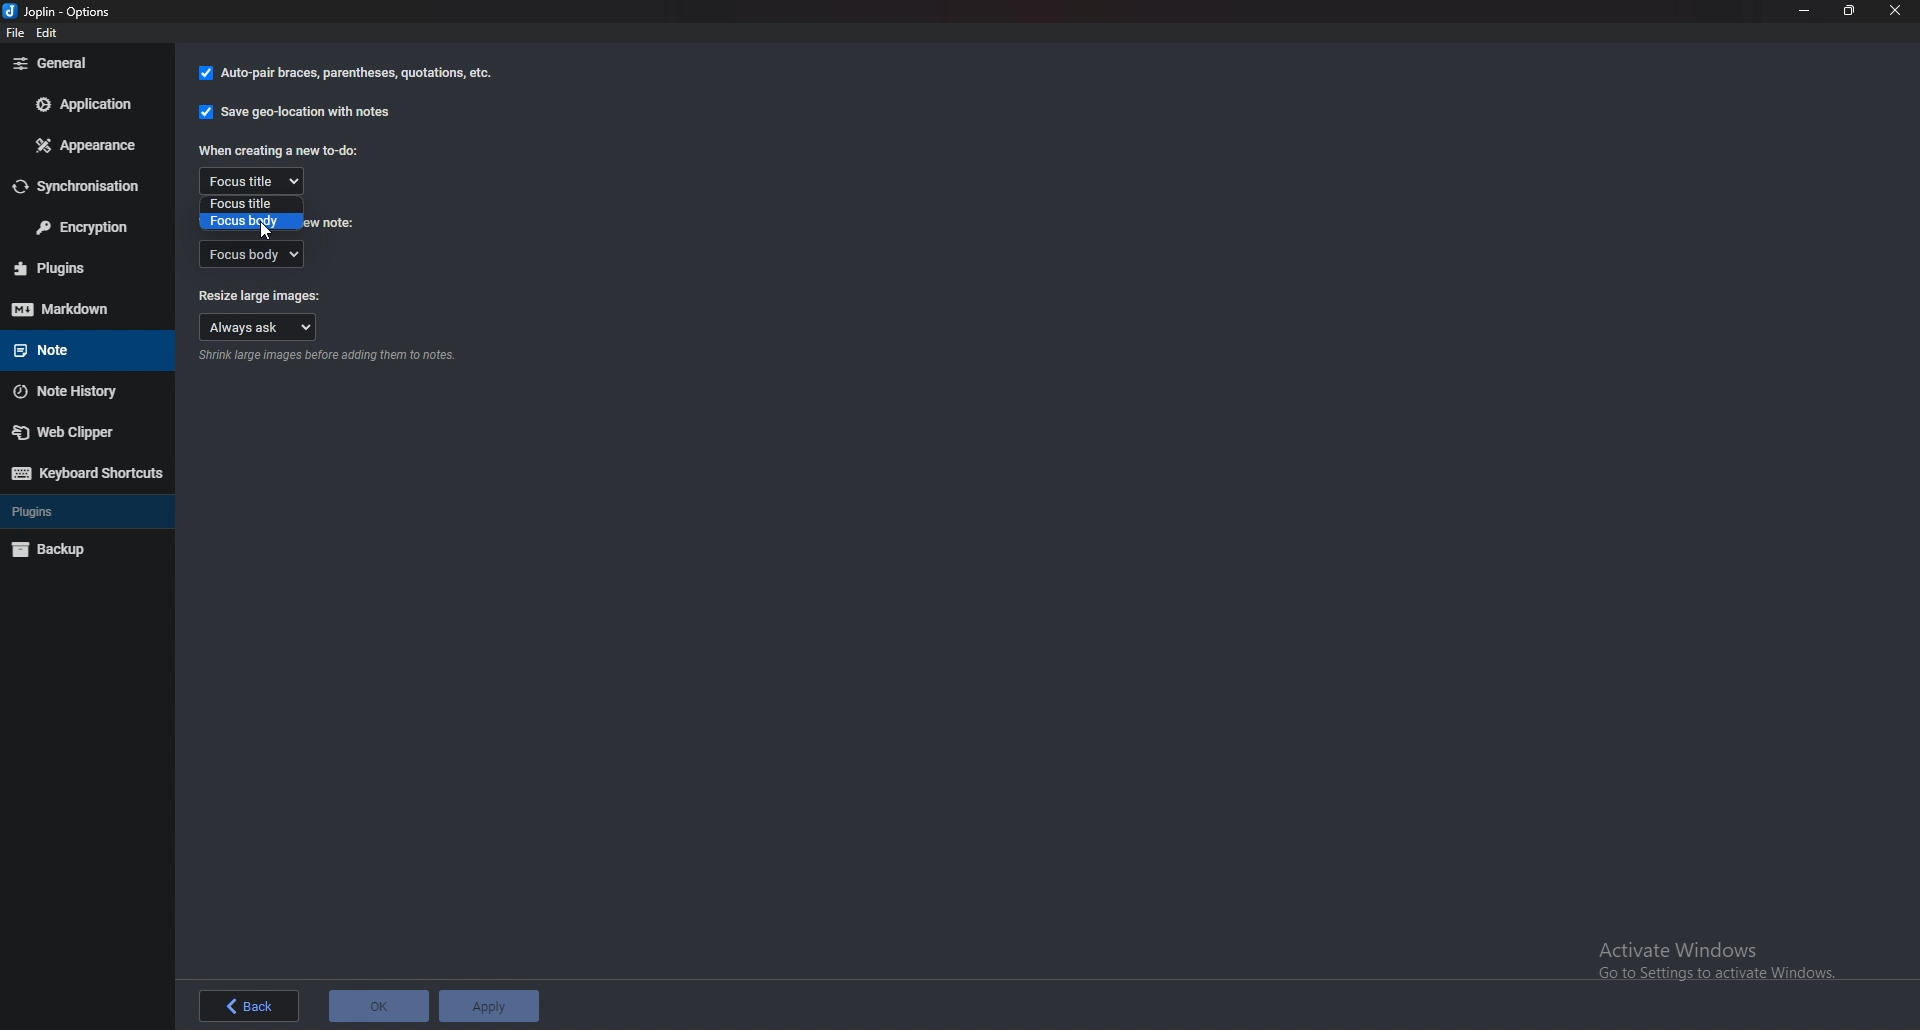 This screenshot has width=1920, height=1030. What do you see at coordinates (251, 203) in the screenshot?
I see `Focus title` at bounding box center [251, 203].